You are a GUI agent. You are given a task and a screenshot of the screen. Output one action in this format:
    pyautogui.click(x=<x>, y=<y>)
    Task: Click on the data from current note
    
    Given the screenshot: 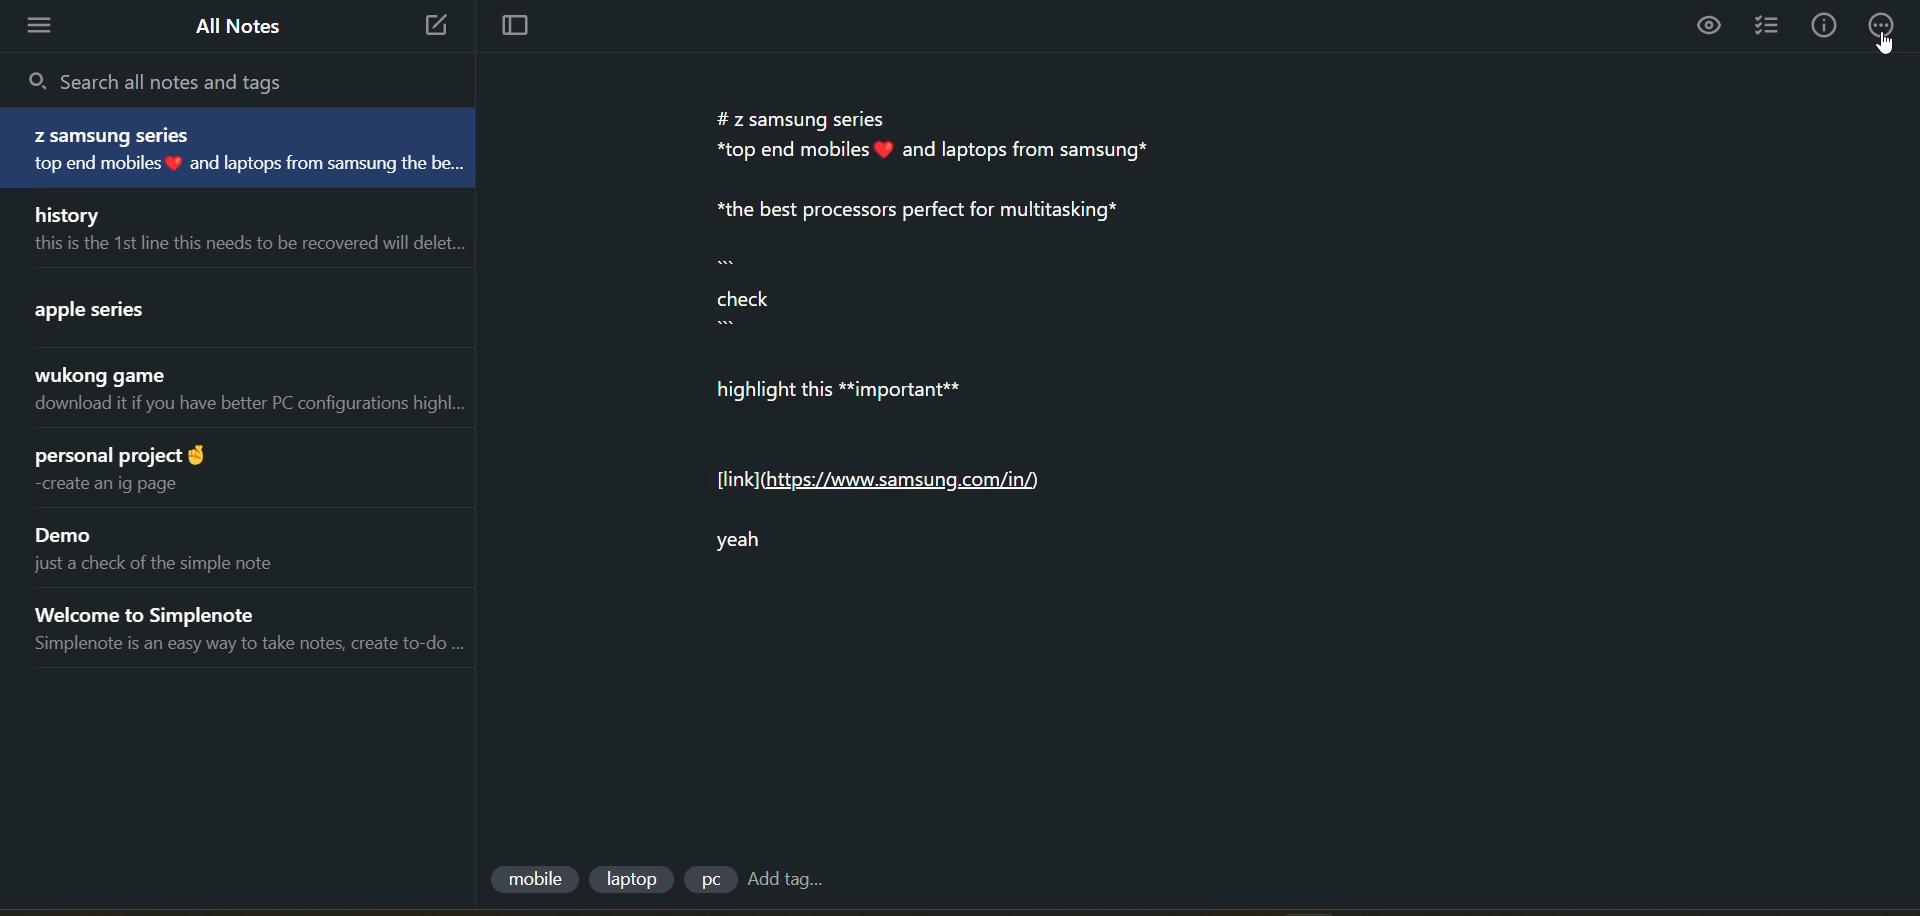 What is the action you would take?
    pyautogui.click(x=963, y=351)
    